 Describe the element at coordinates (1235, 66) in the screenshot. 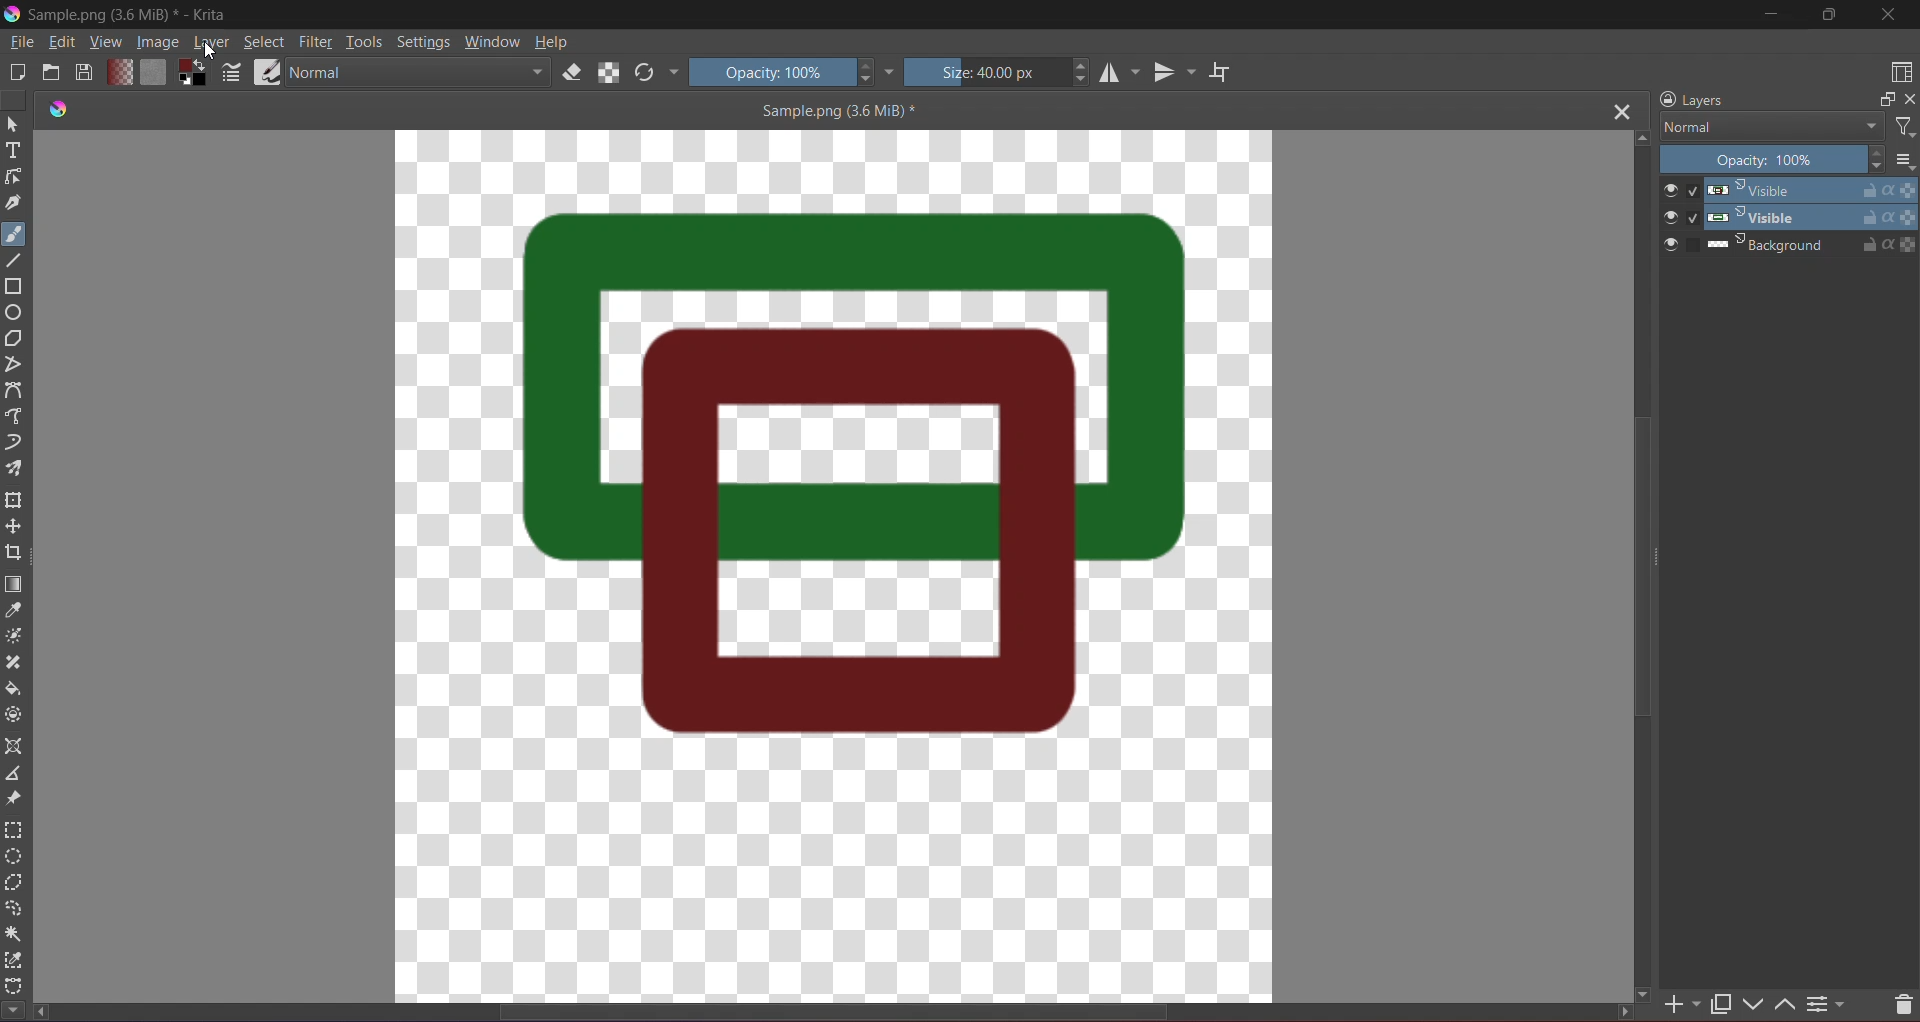

I see `Wrap Around Mode` at that location.